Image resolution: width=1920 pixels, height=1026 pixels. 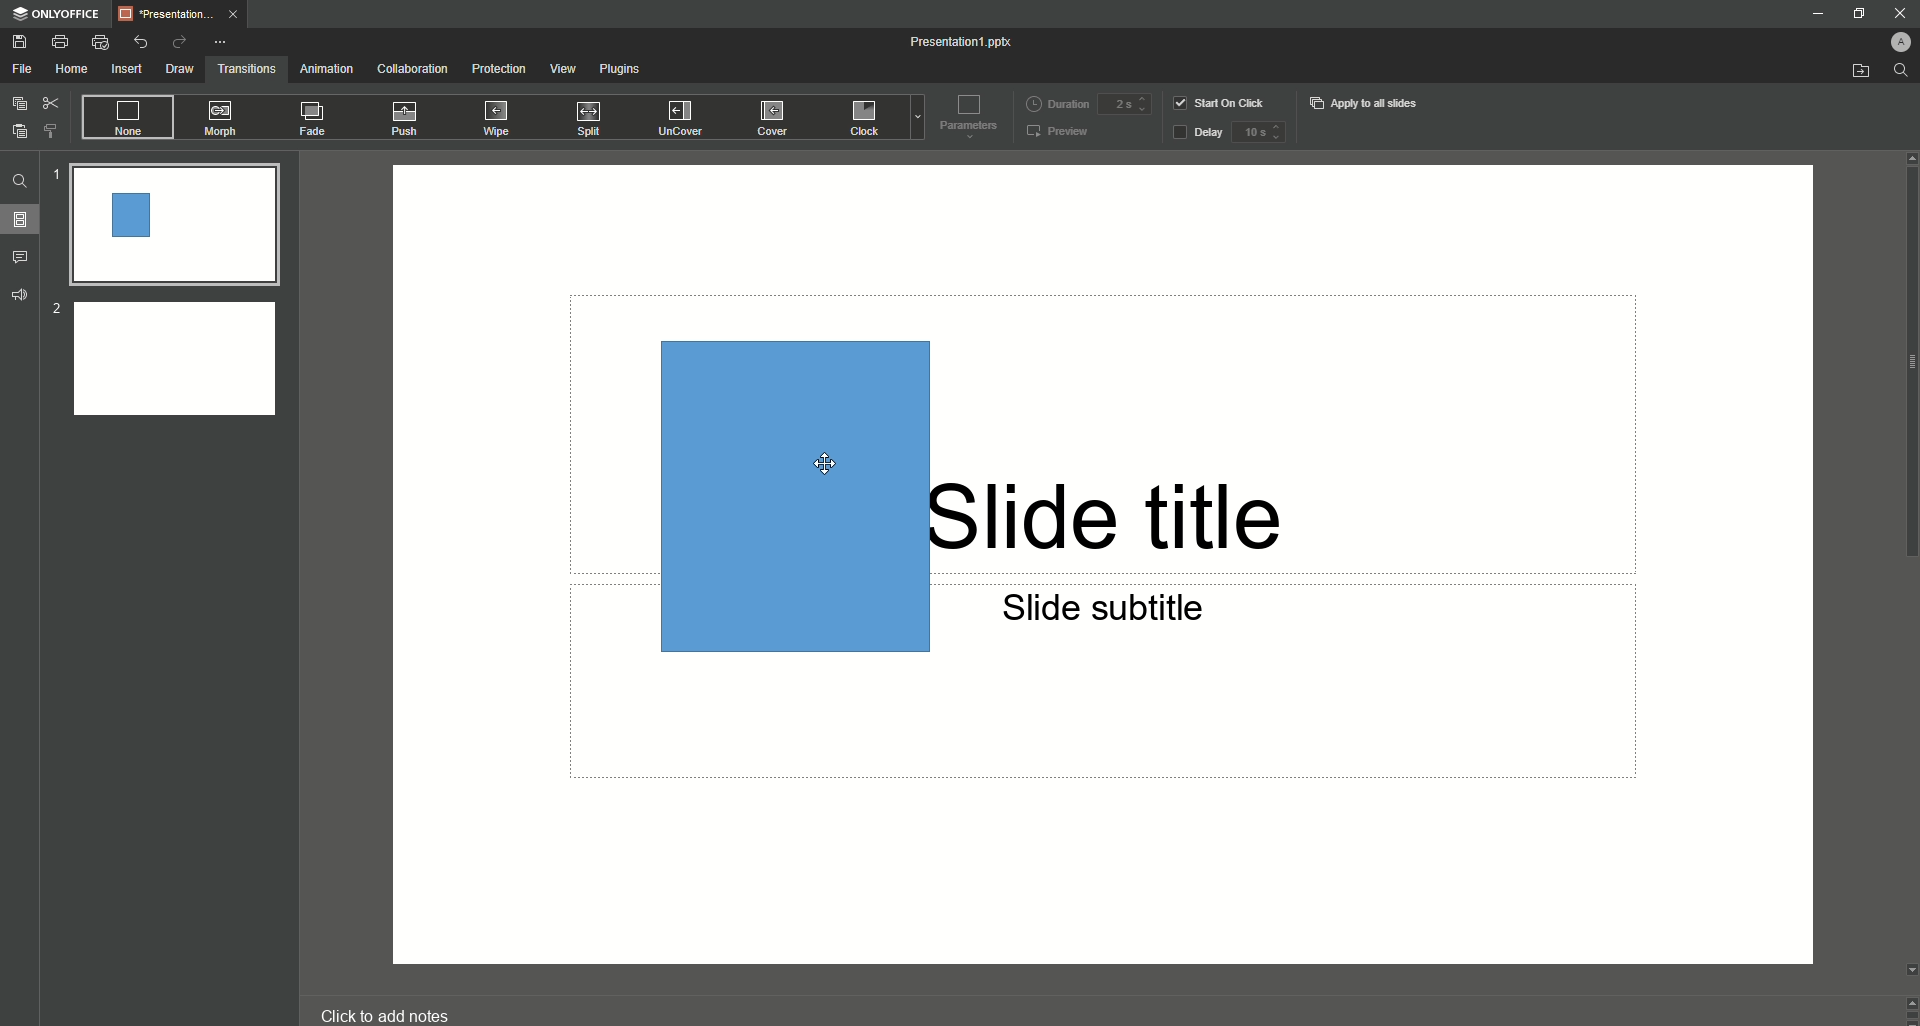 I want to click on Choose Style, so click(x=54, y=131).